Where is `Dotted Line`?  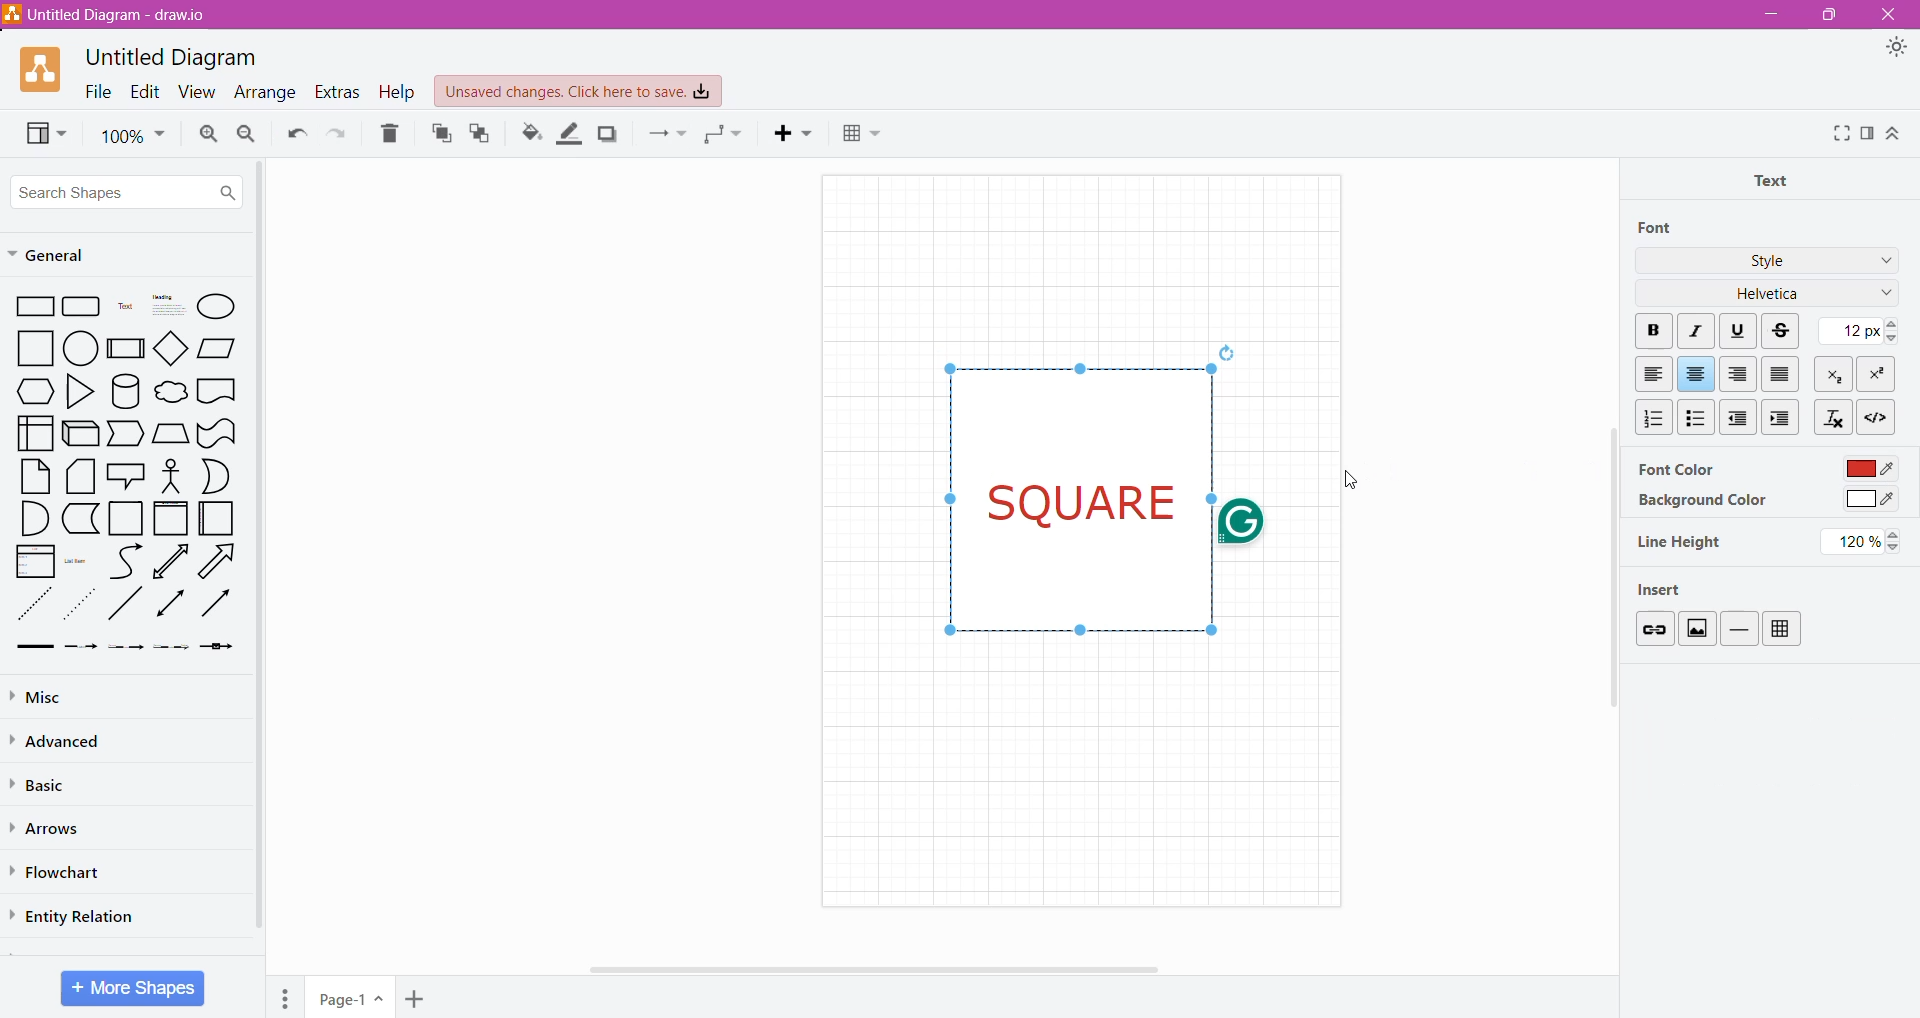 Dotted Line is located at coordinates (32, 605).